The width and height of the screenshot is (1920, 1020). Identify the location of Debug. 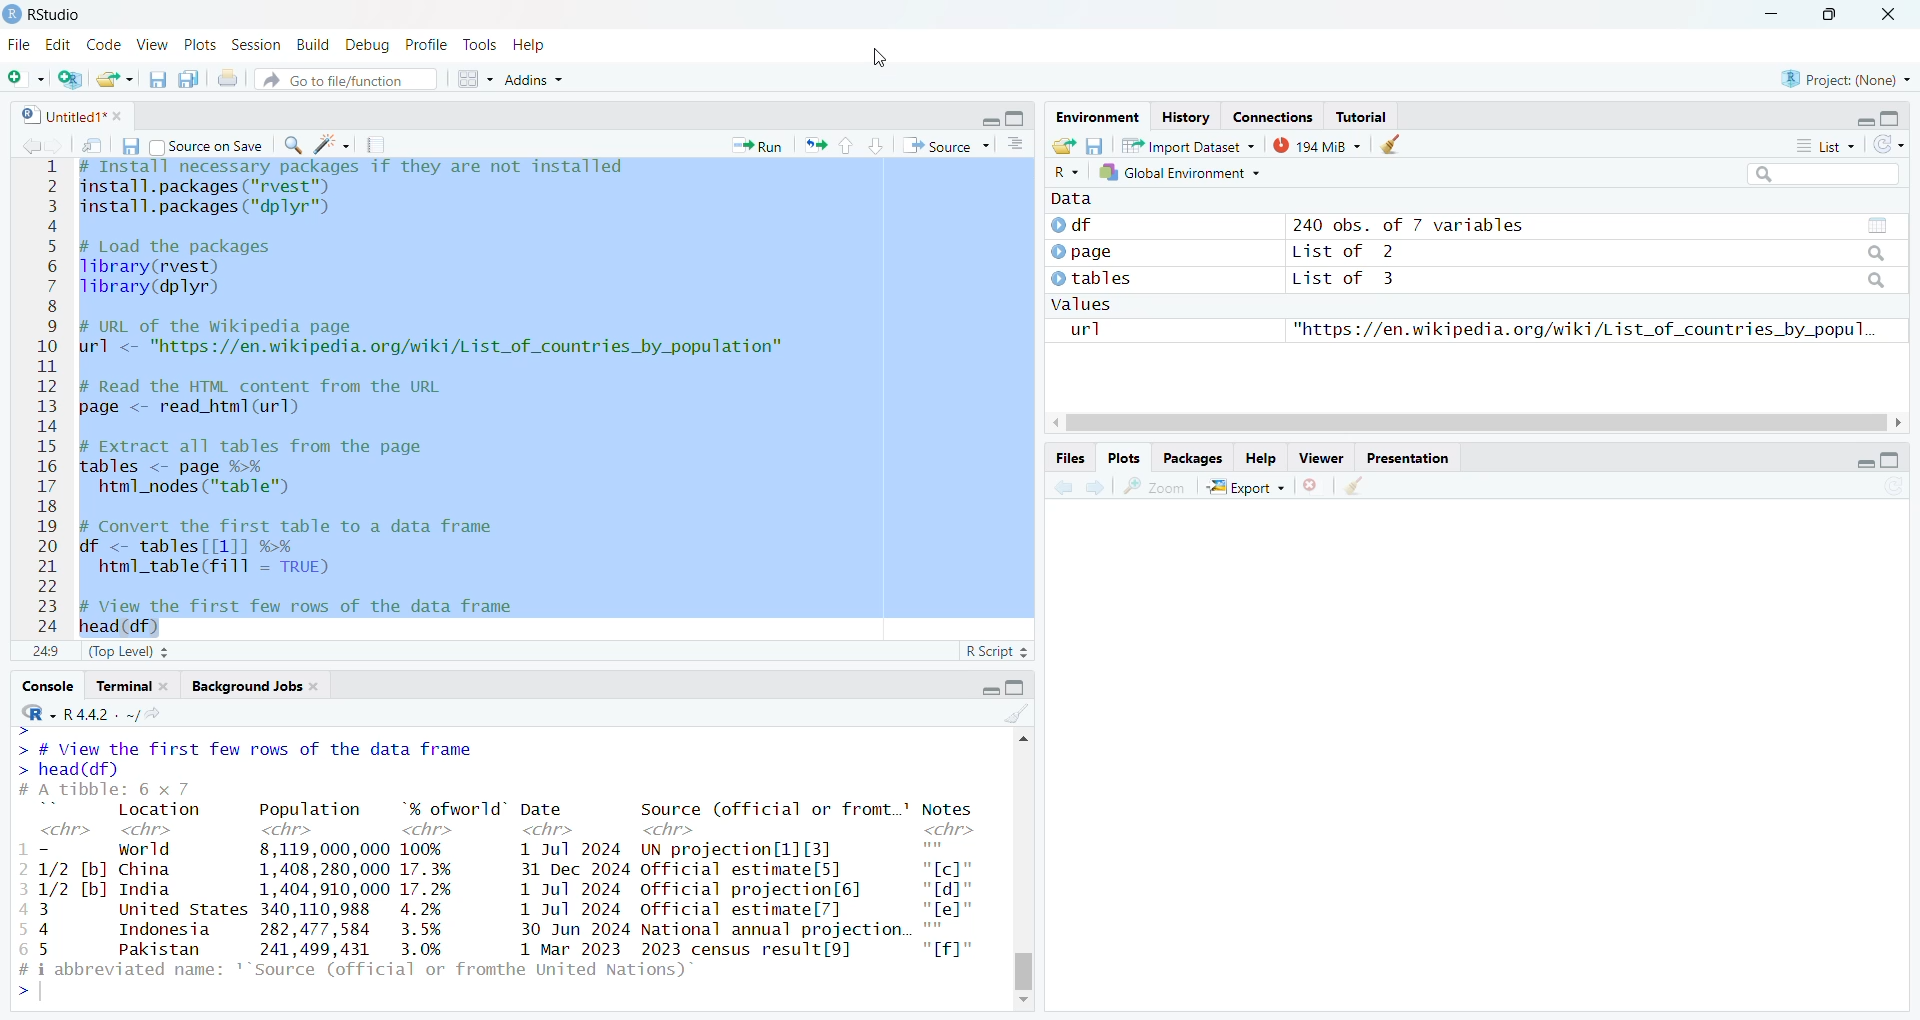
(369, 46).